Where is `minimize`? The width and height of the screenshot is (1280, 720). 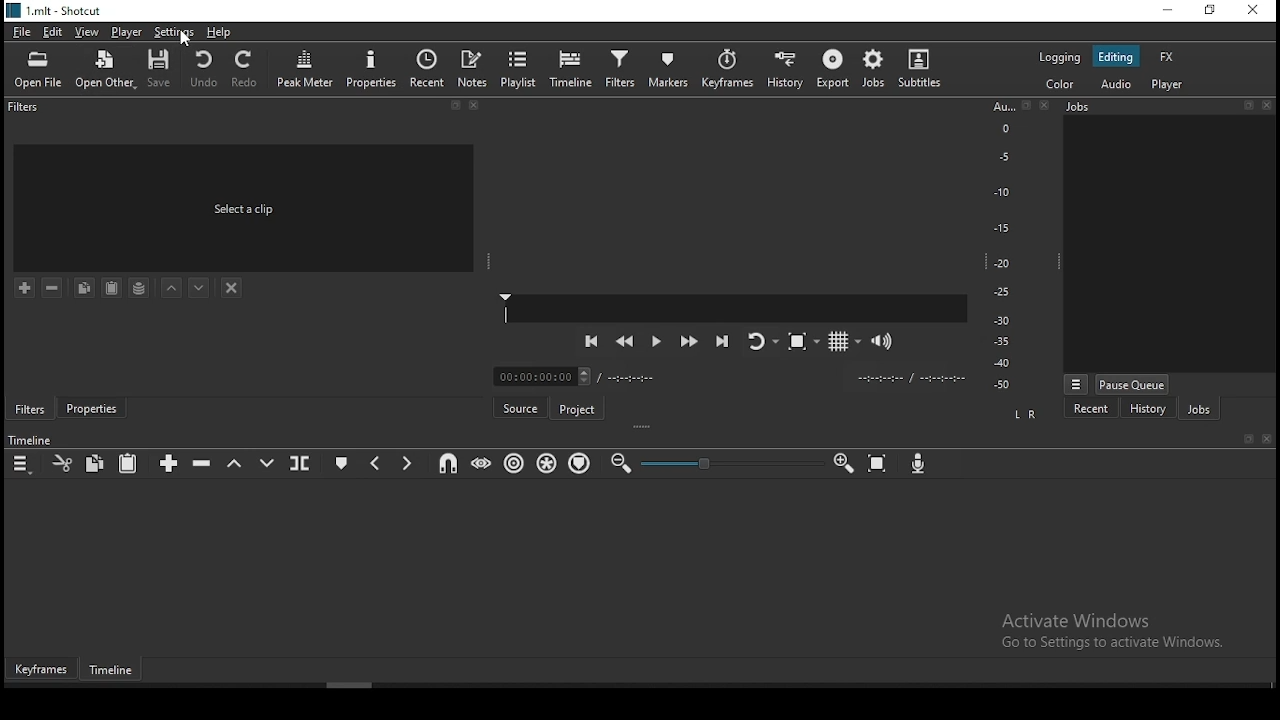 minimize is located at coordinates (1163, 10).